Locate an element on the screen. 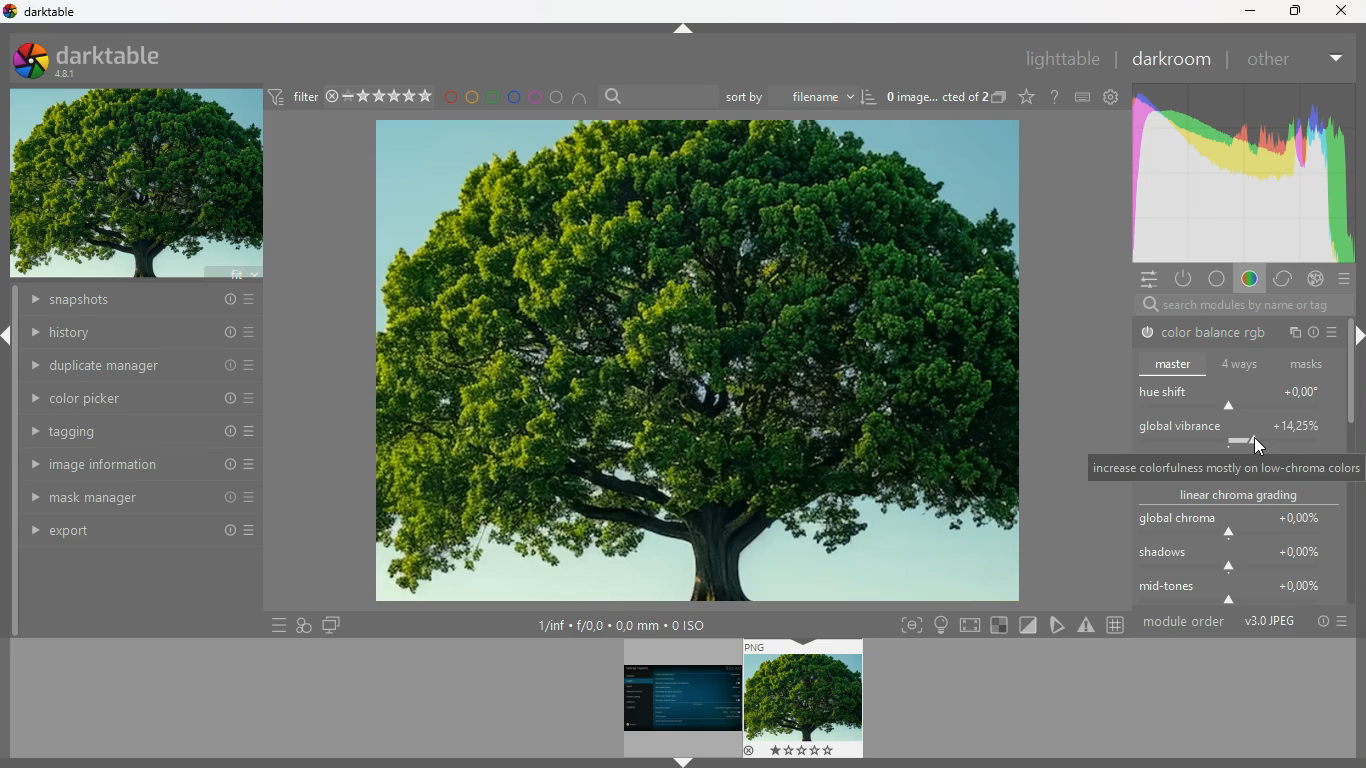 This screenshot has width=1366, height=768. snapshots is located at coordinates (139, 302).